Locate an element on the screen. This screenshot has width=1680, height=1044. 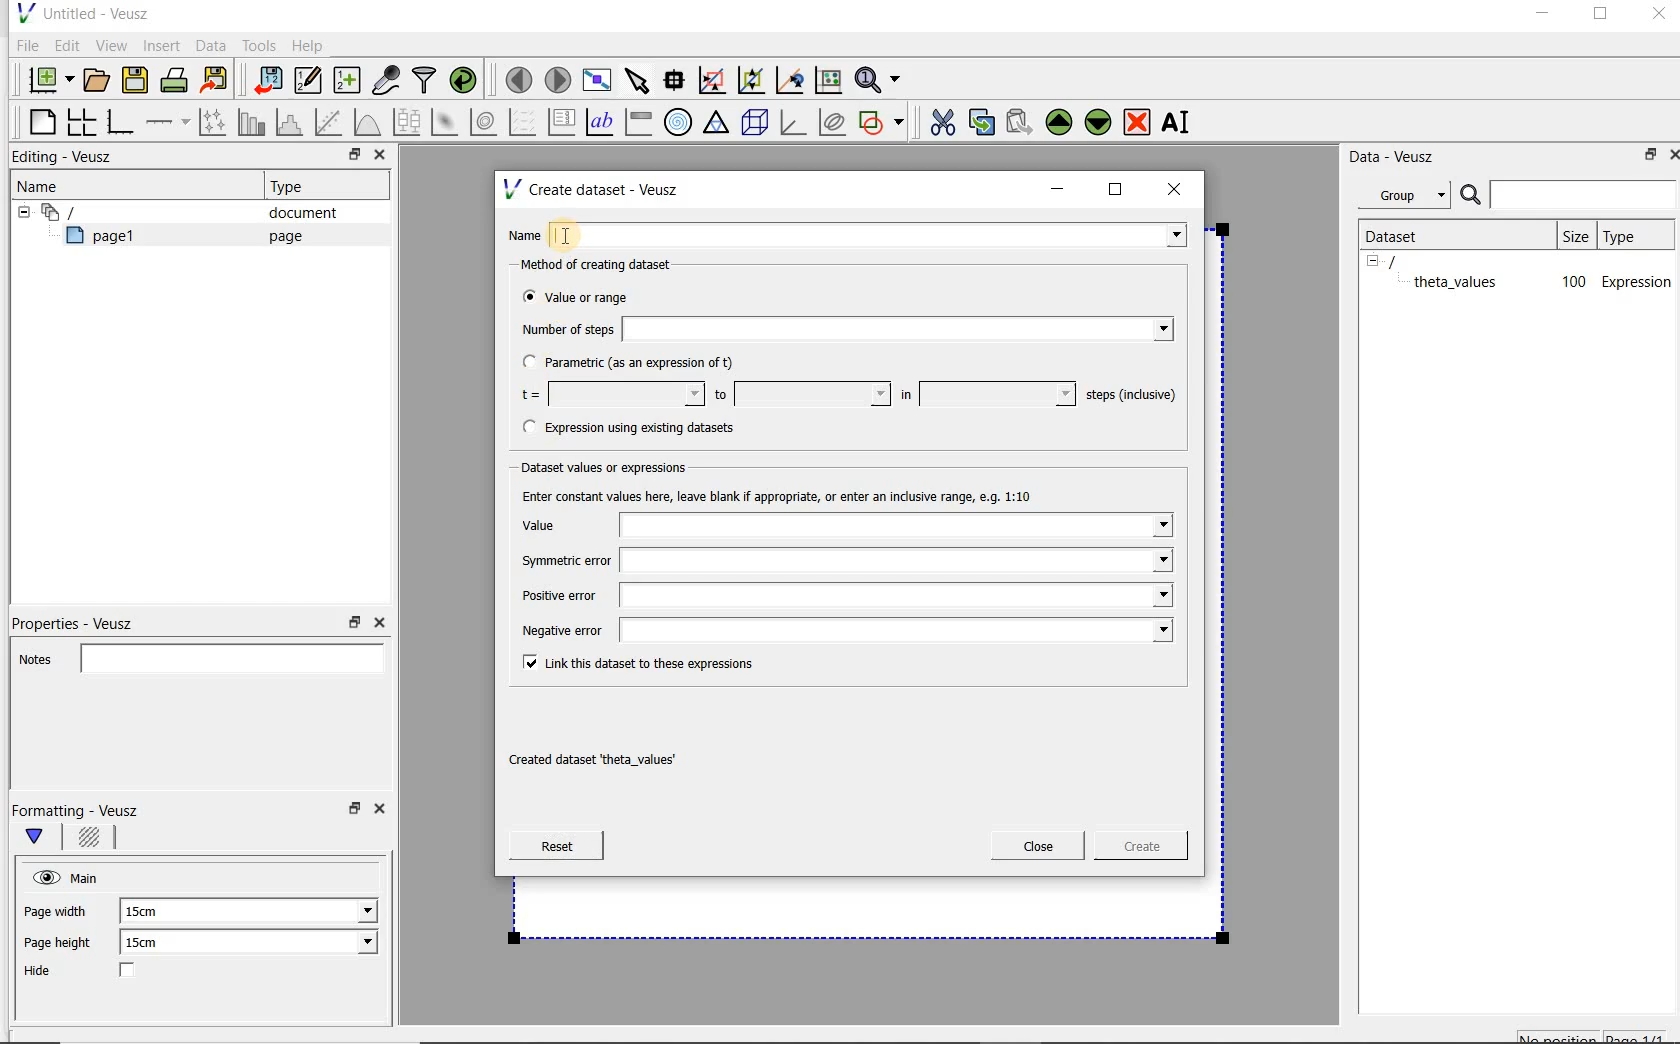
arrange graphs in a grid is located at coordinates (80, 121).